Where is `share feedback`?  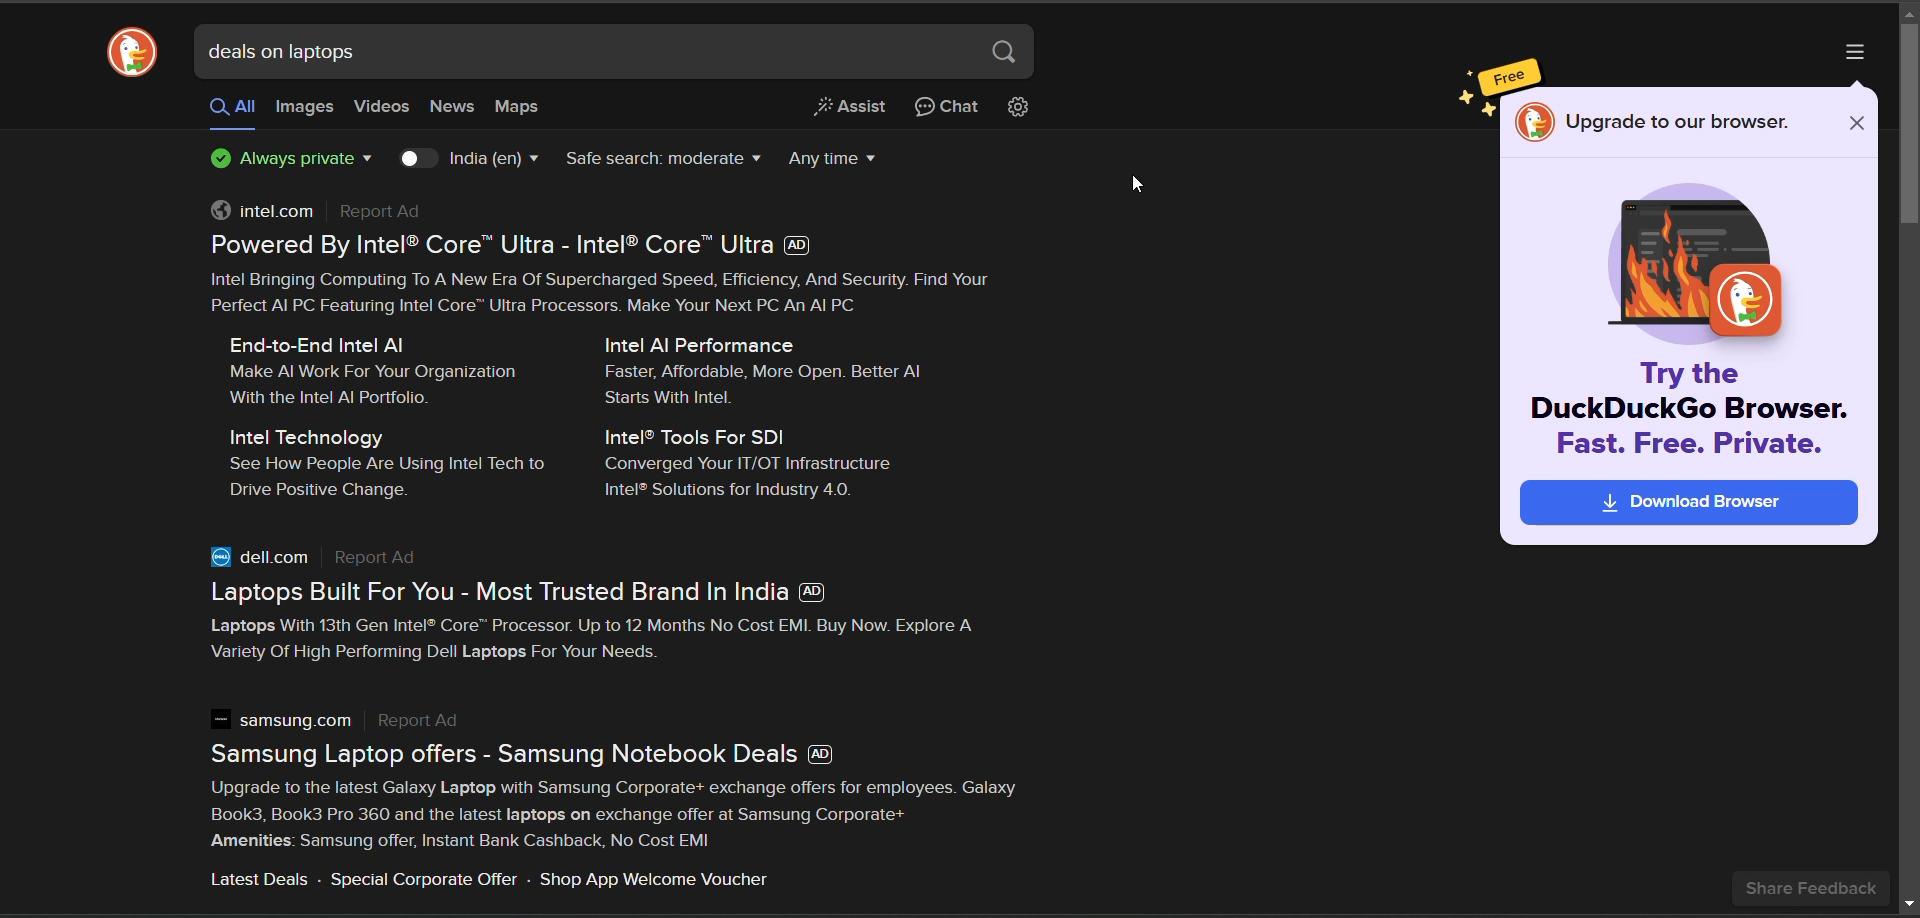 share feedback is located at coordinates (1815, 887).